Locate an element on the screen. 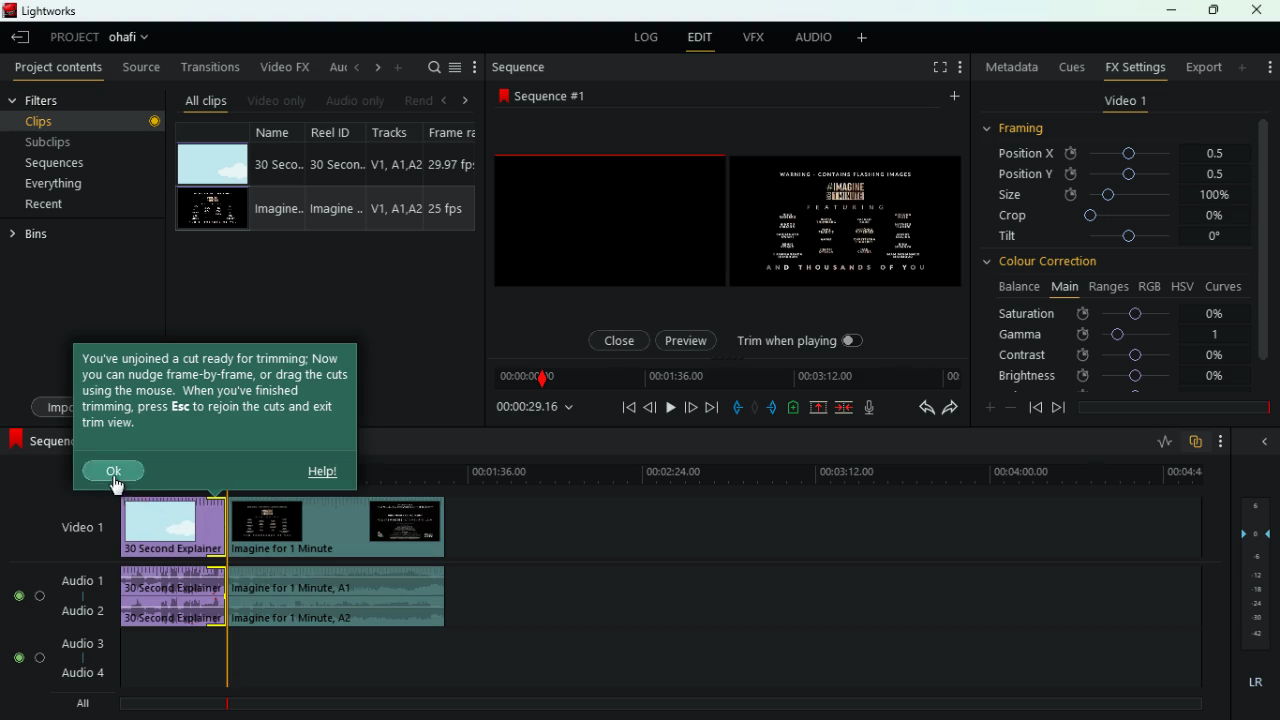 This screenshot has height=720, width=1280. forward is located at coordinates (711, 408).